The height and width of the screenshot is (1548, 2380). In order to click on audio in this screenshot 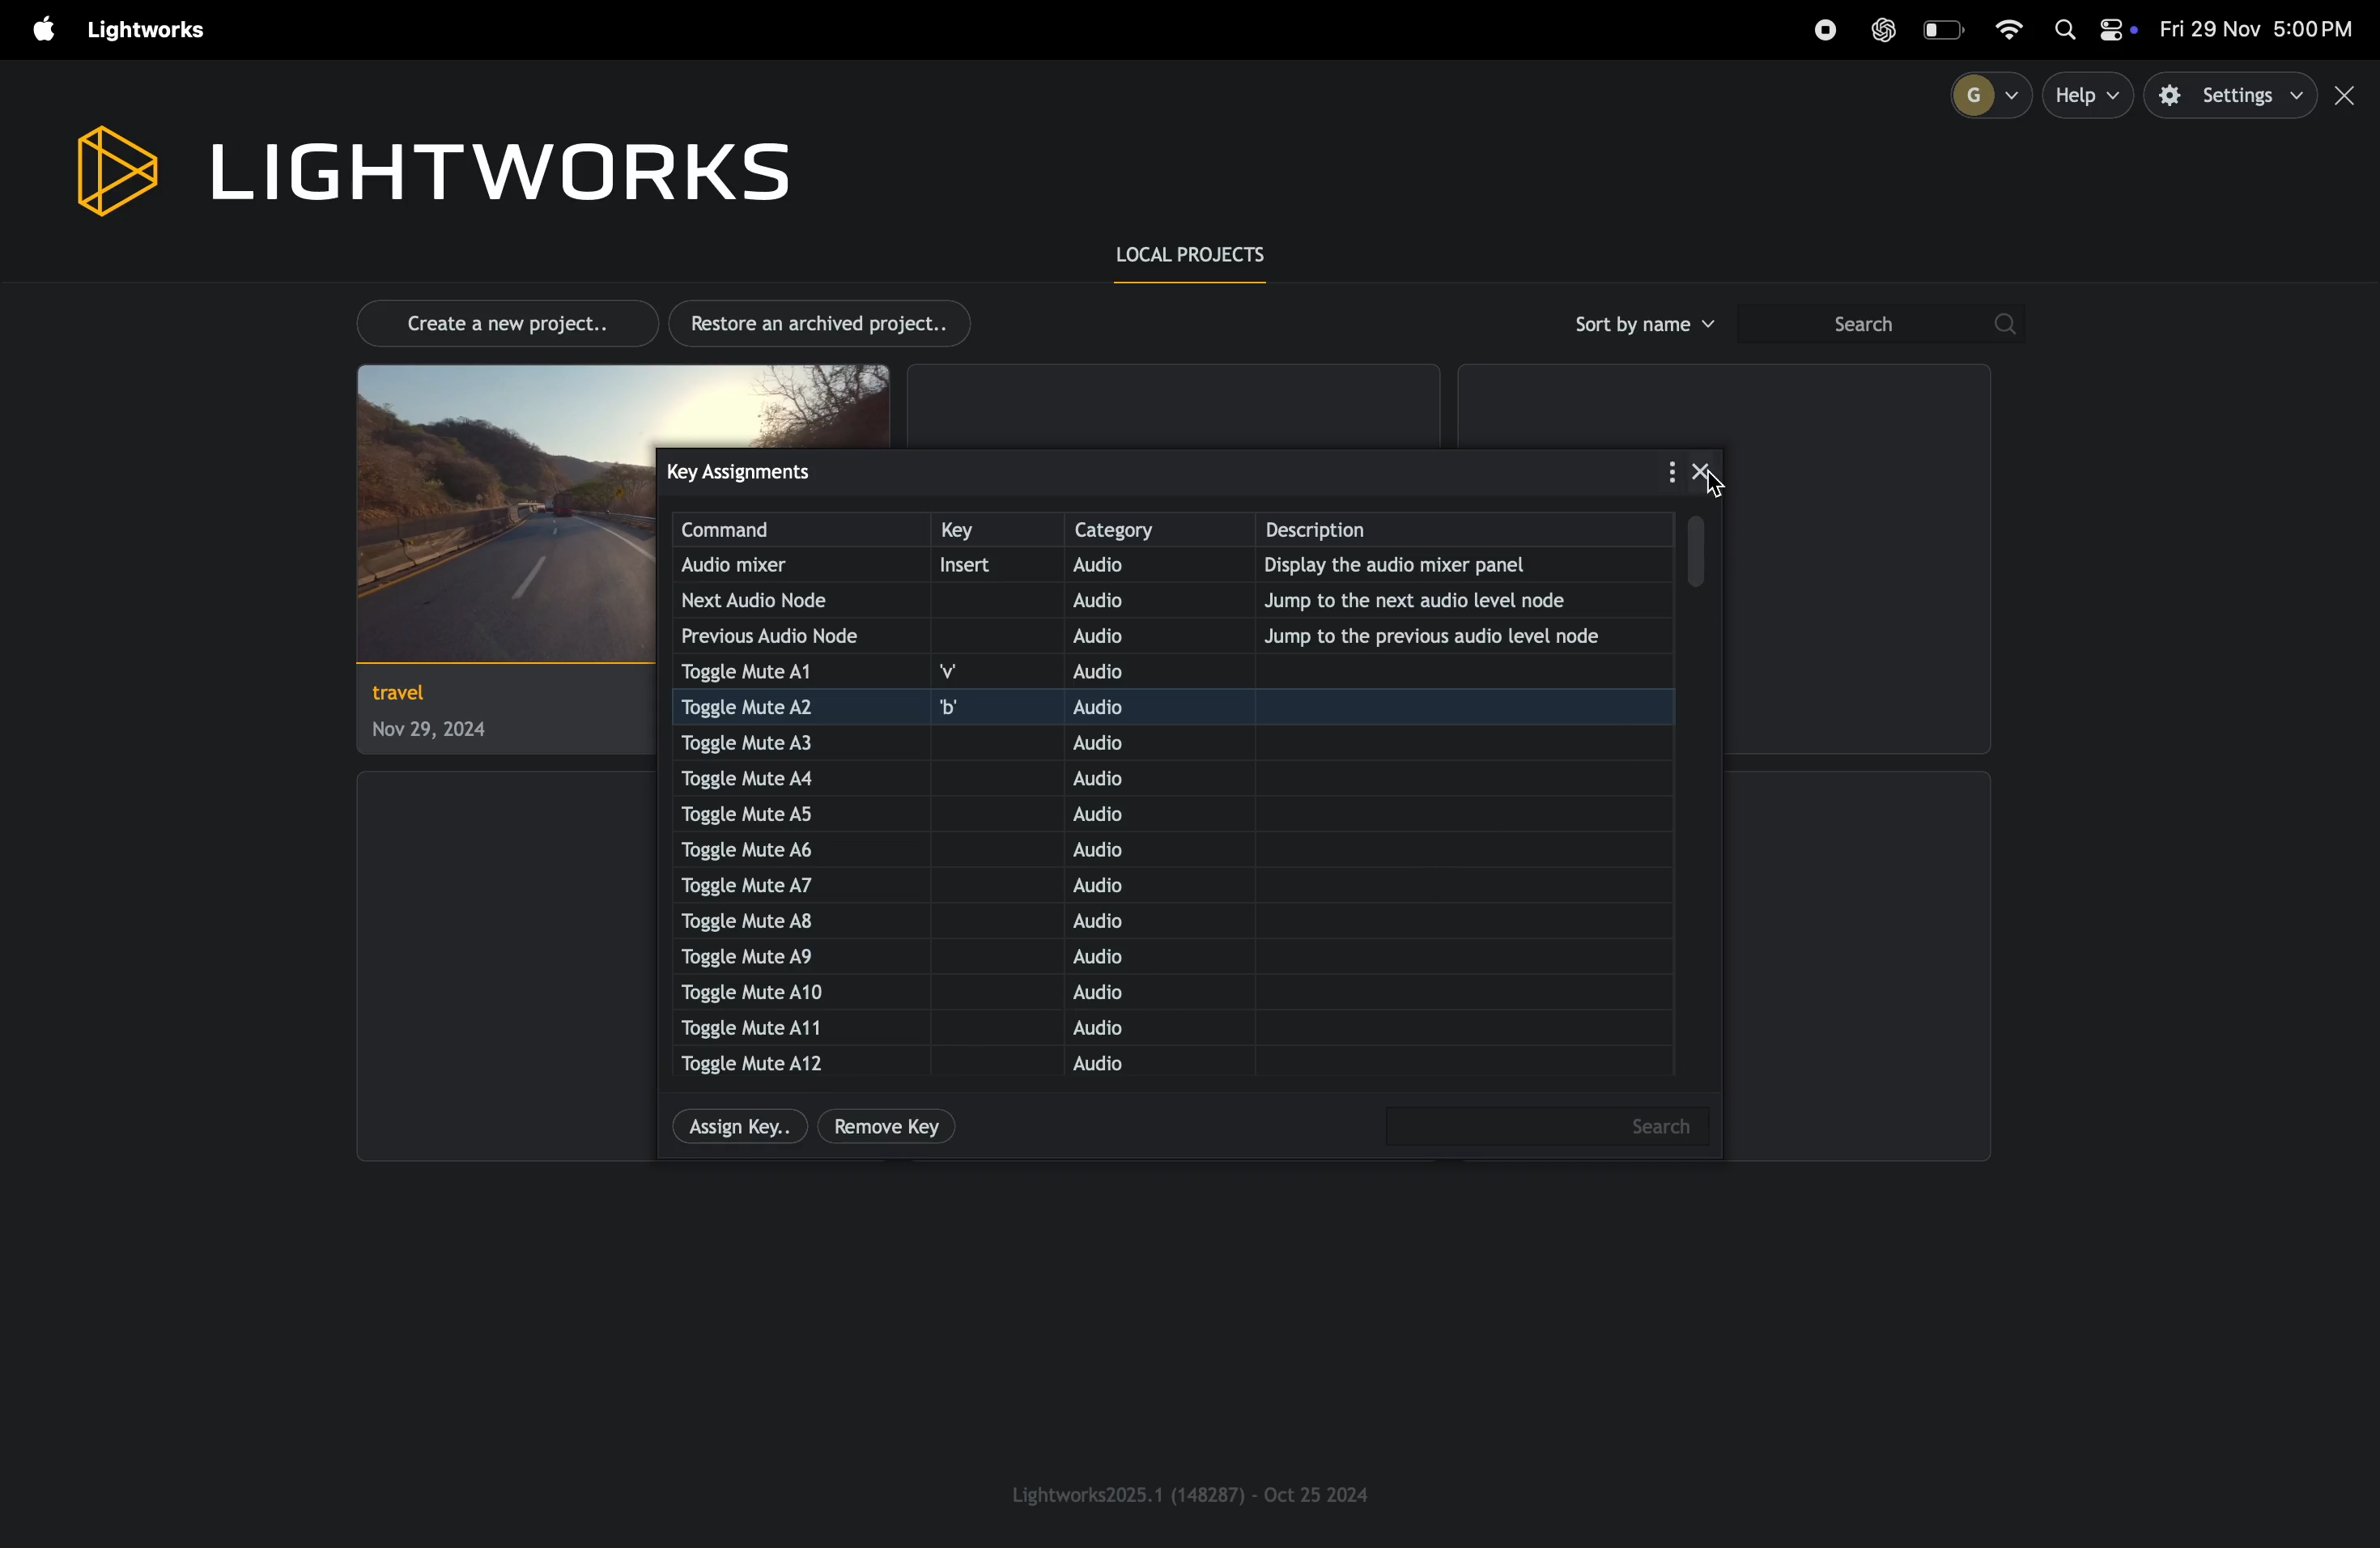, I will do `click(1115, 1066)`.